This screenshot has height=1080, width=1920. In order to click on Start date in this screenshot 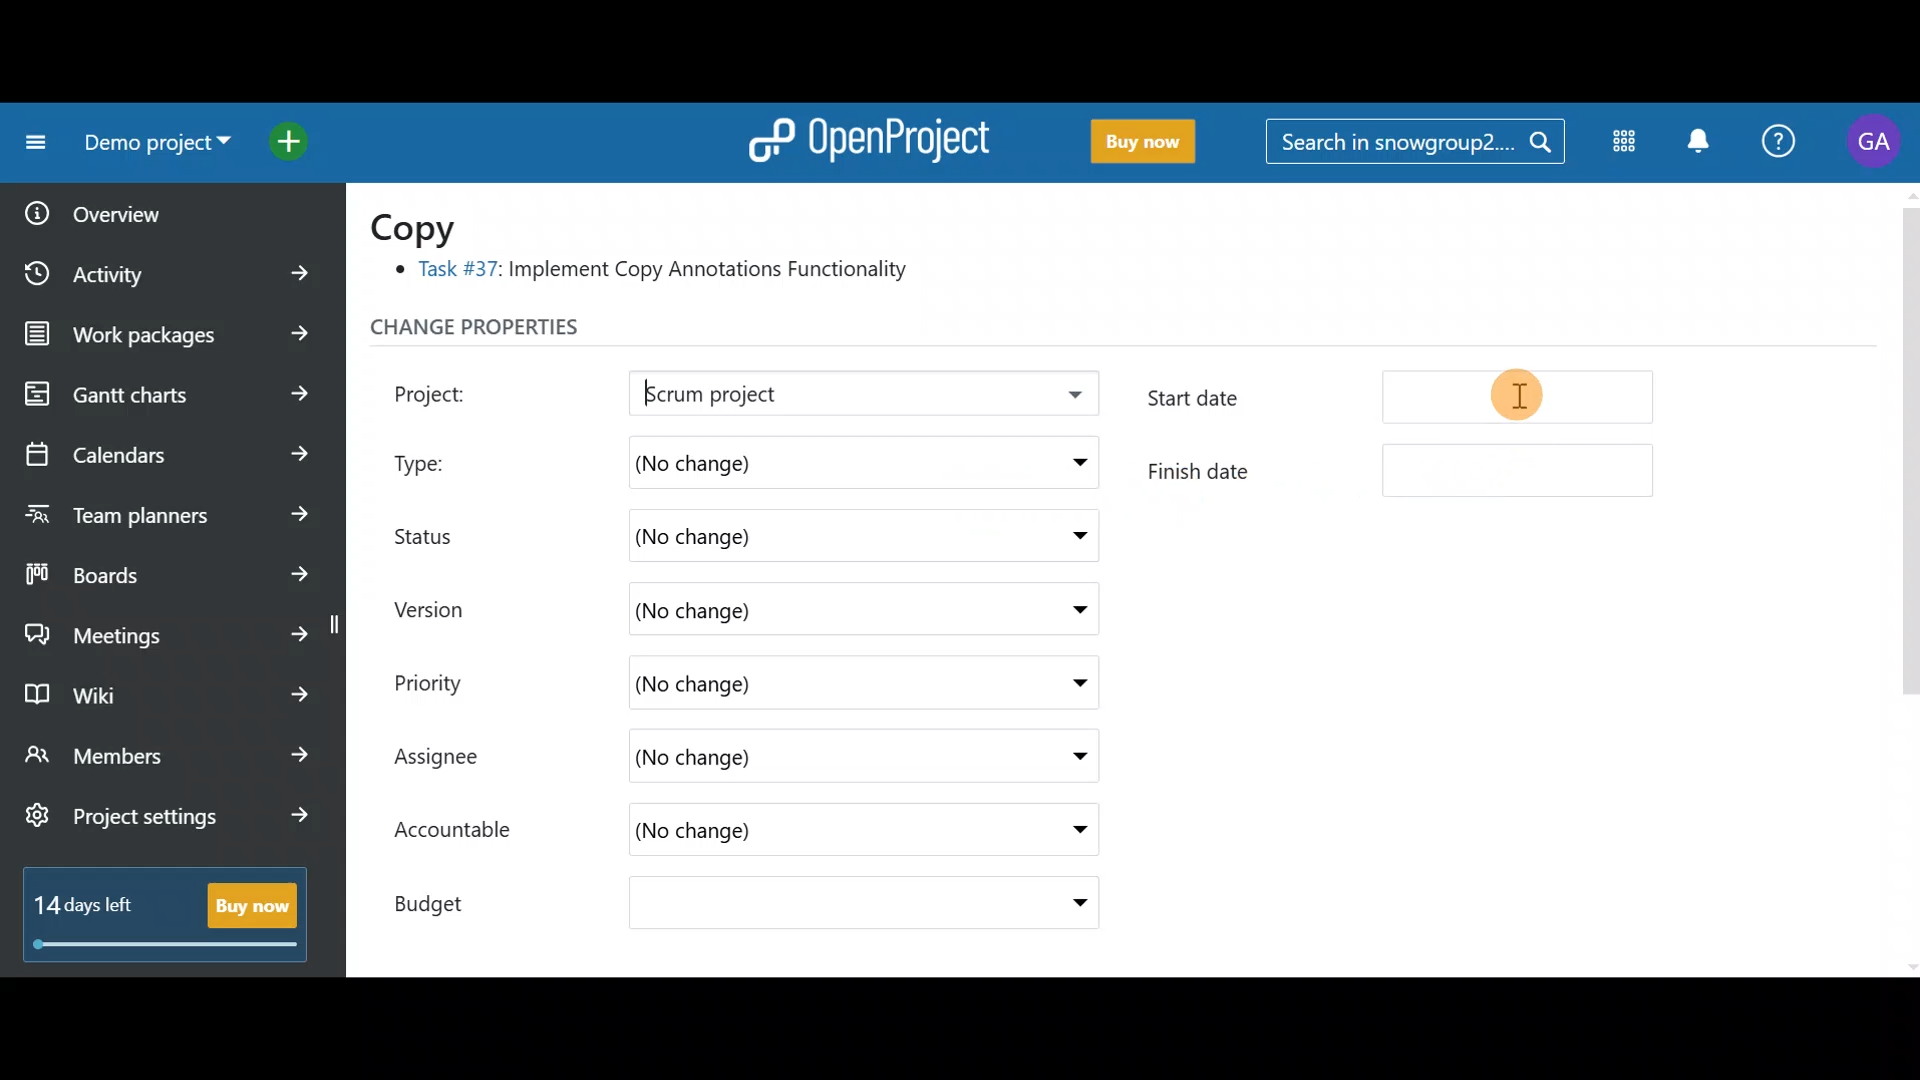, I will do `click(1408, 402)`.